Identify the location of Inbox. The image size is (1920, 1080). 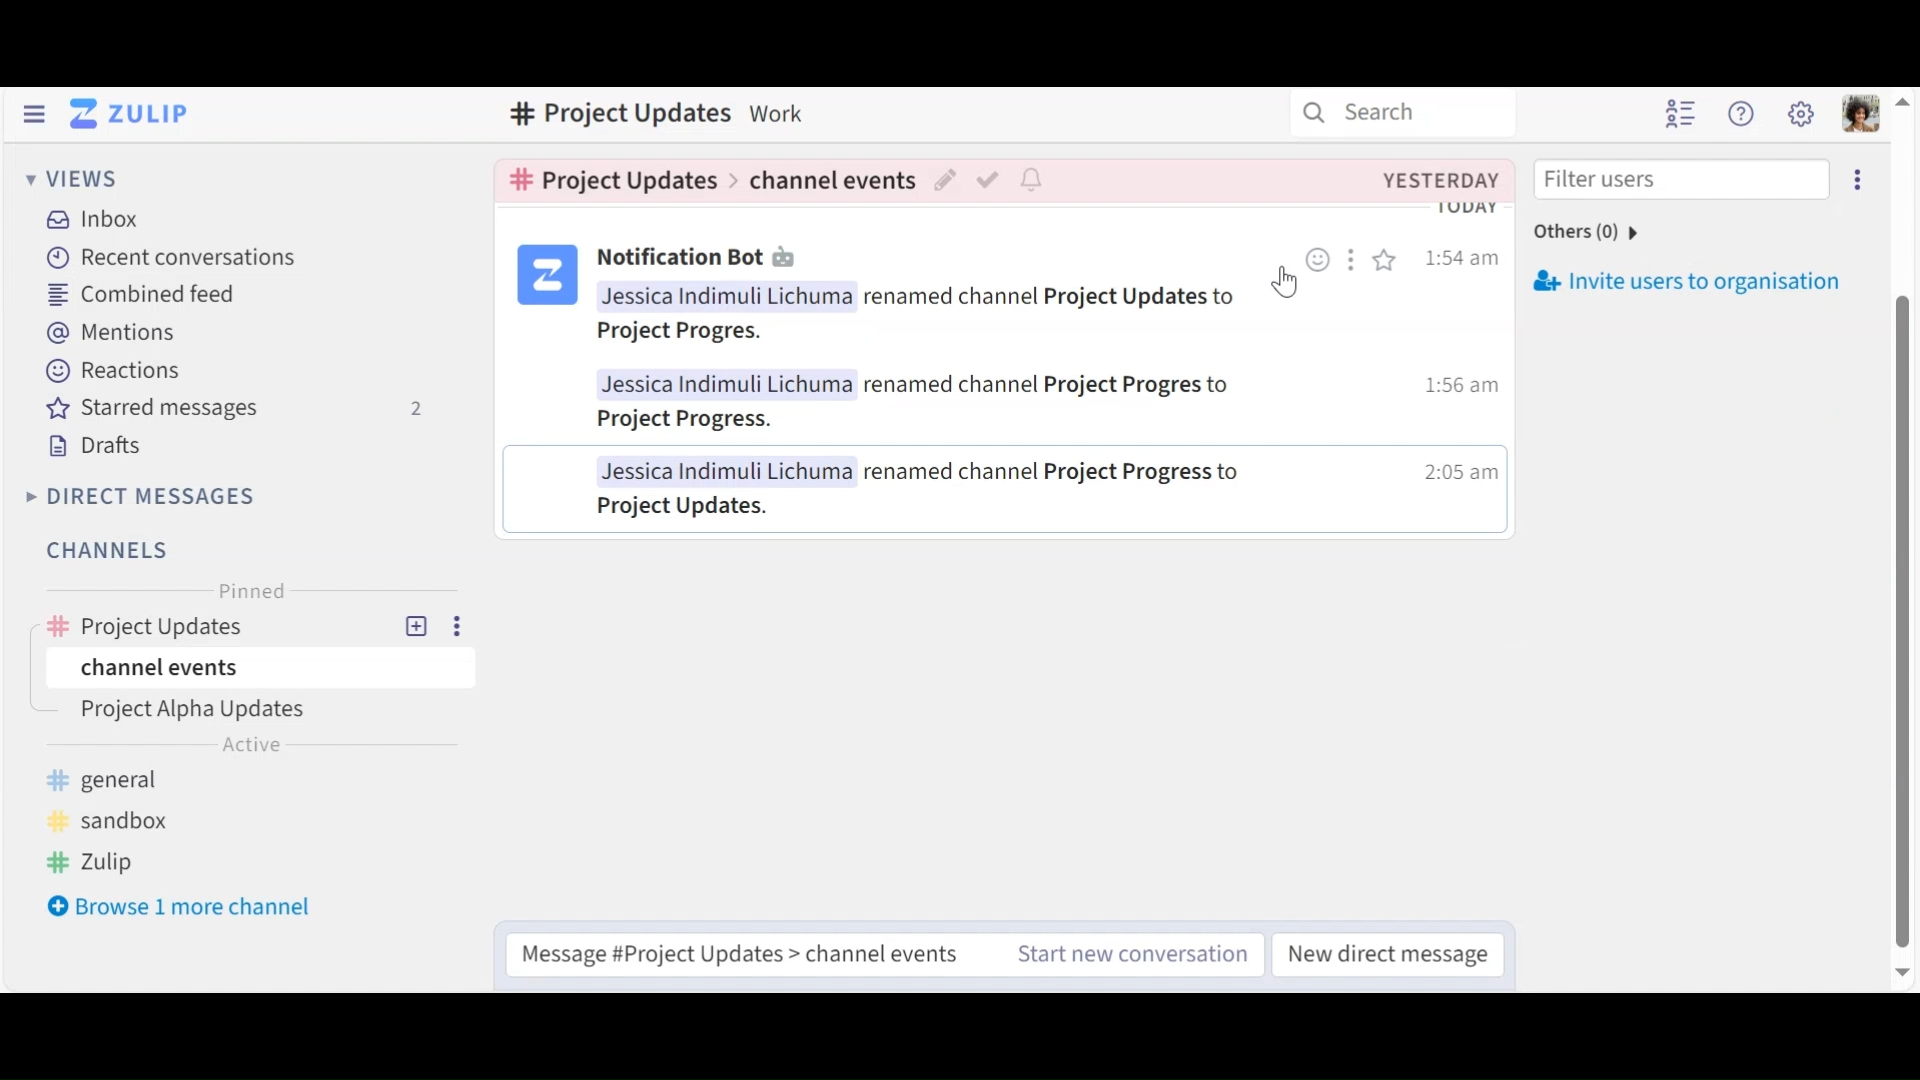
(100, 218).